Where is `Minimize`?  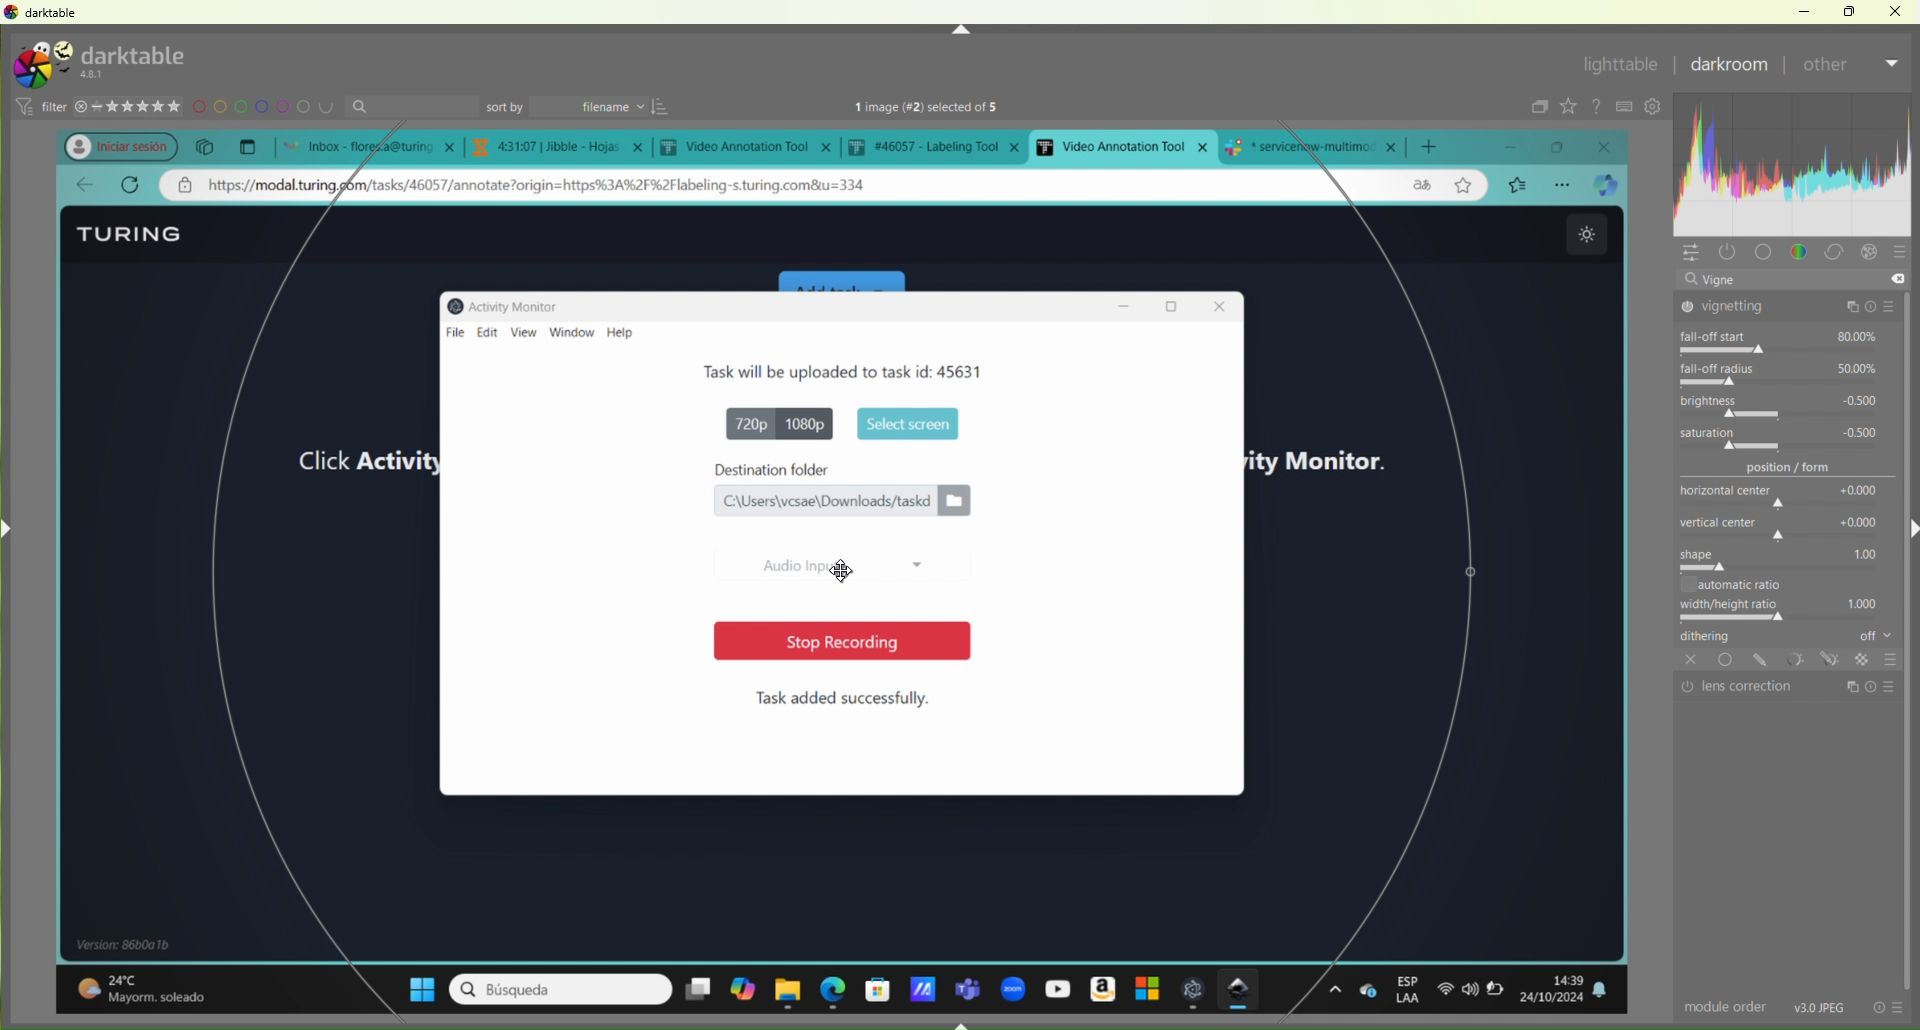 Minimize is located at coordinates (1806, 12).